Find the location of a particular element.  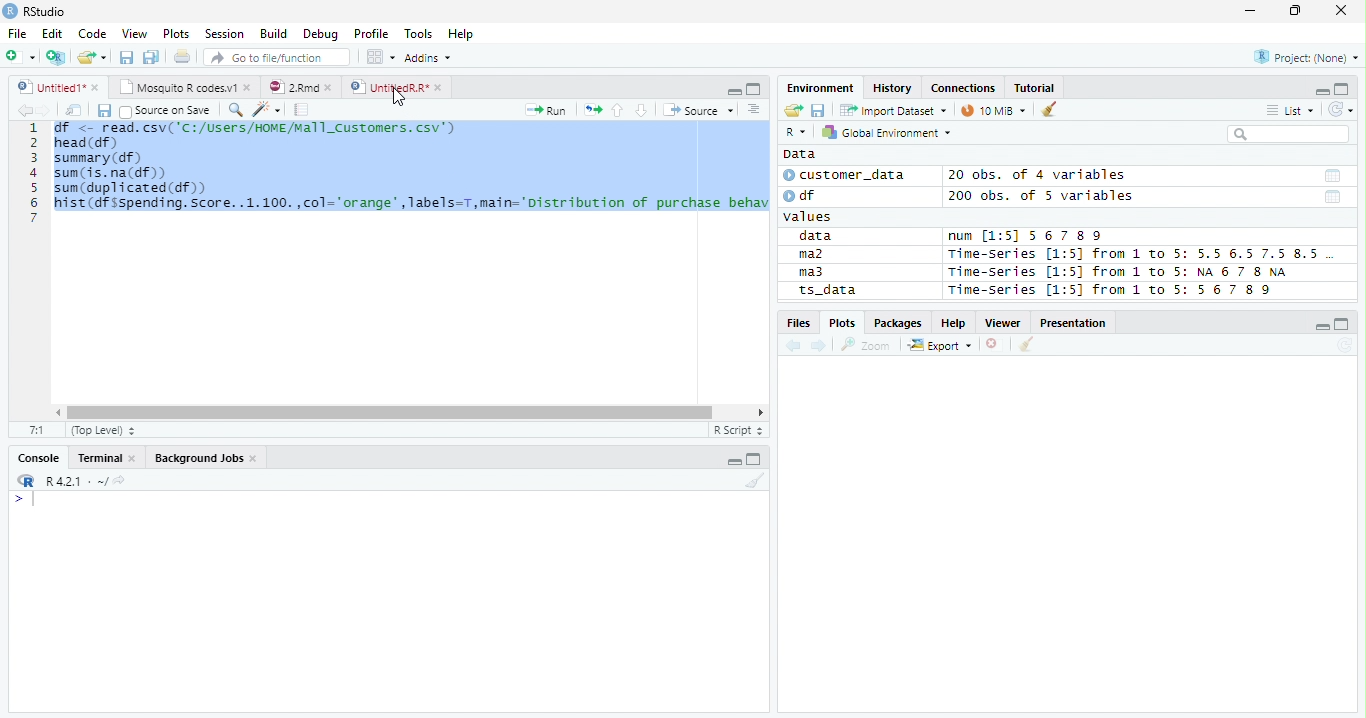

Maximize is located at coordinates (1344, 324).